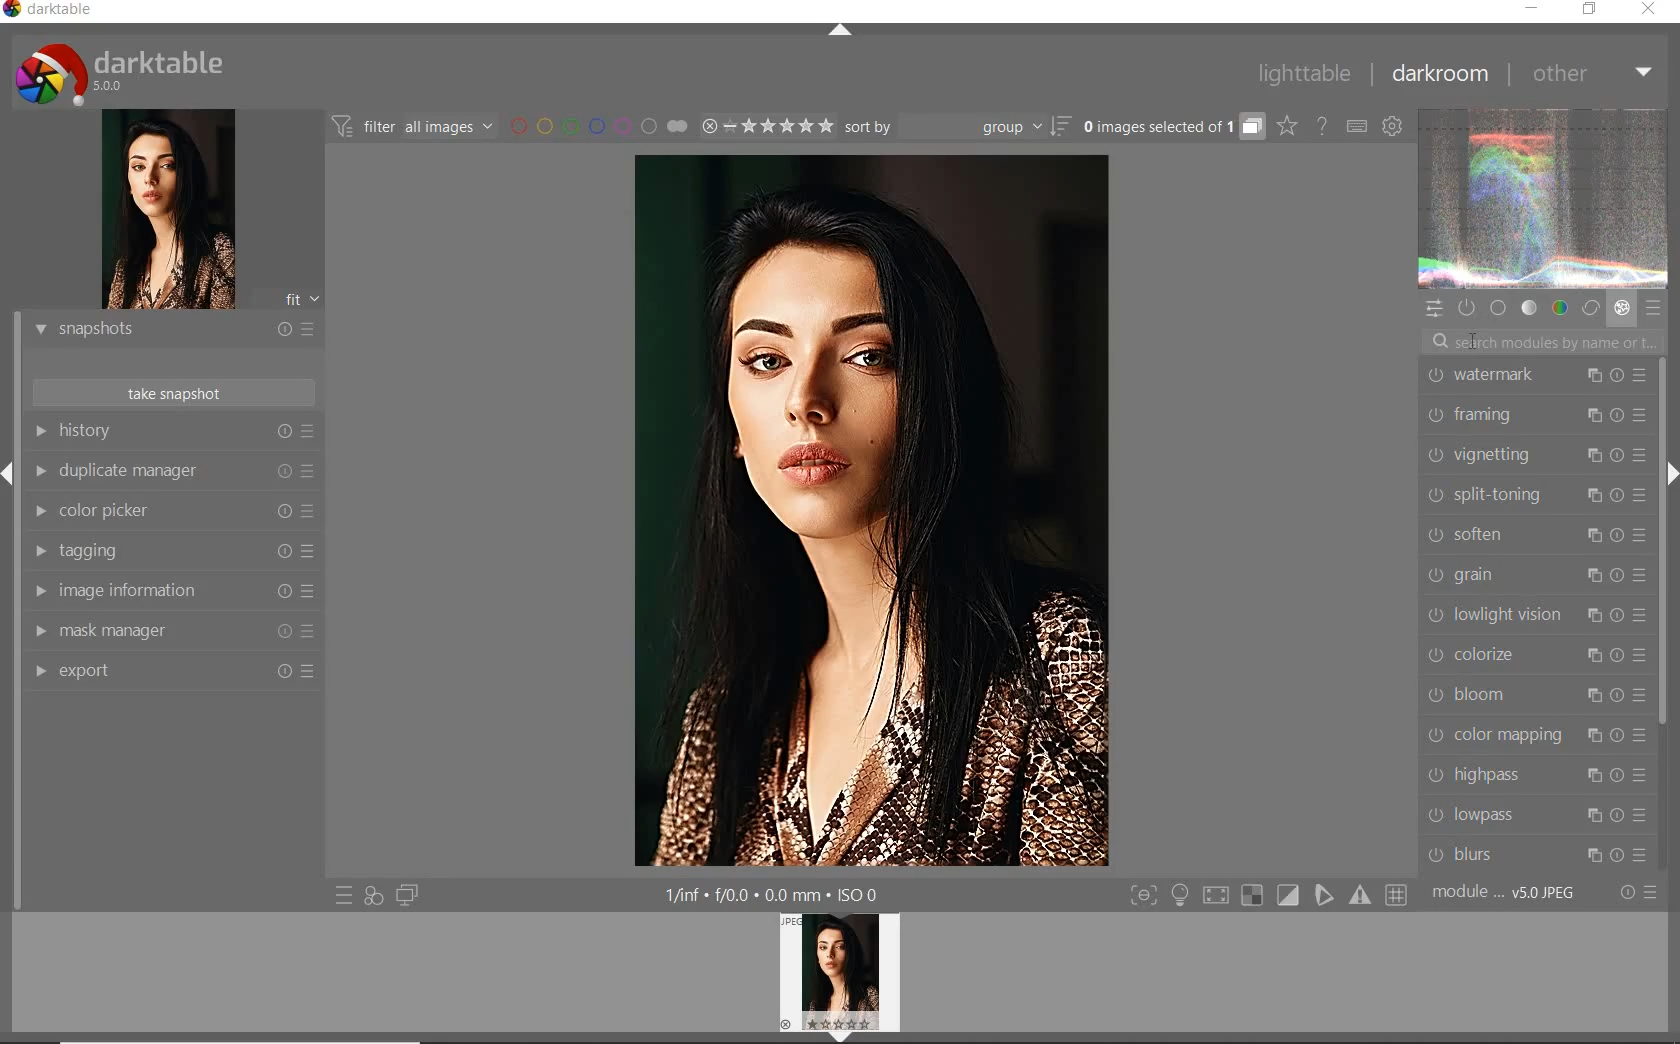  What do you see at coordinates (1621, 309) in the screenshot?
I see `effect` at bounding box center [1621, 309].